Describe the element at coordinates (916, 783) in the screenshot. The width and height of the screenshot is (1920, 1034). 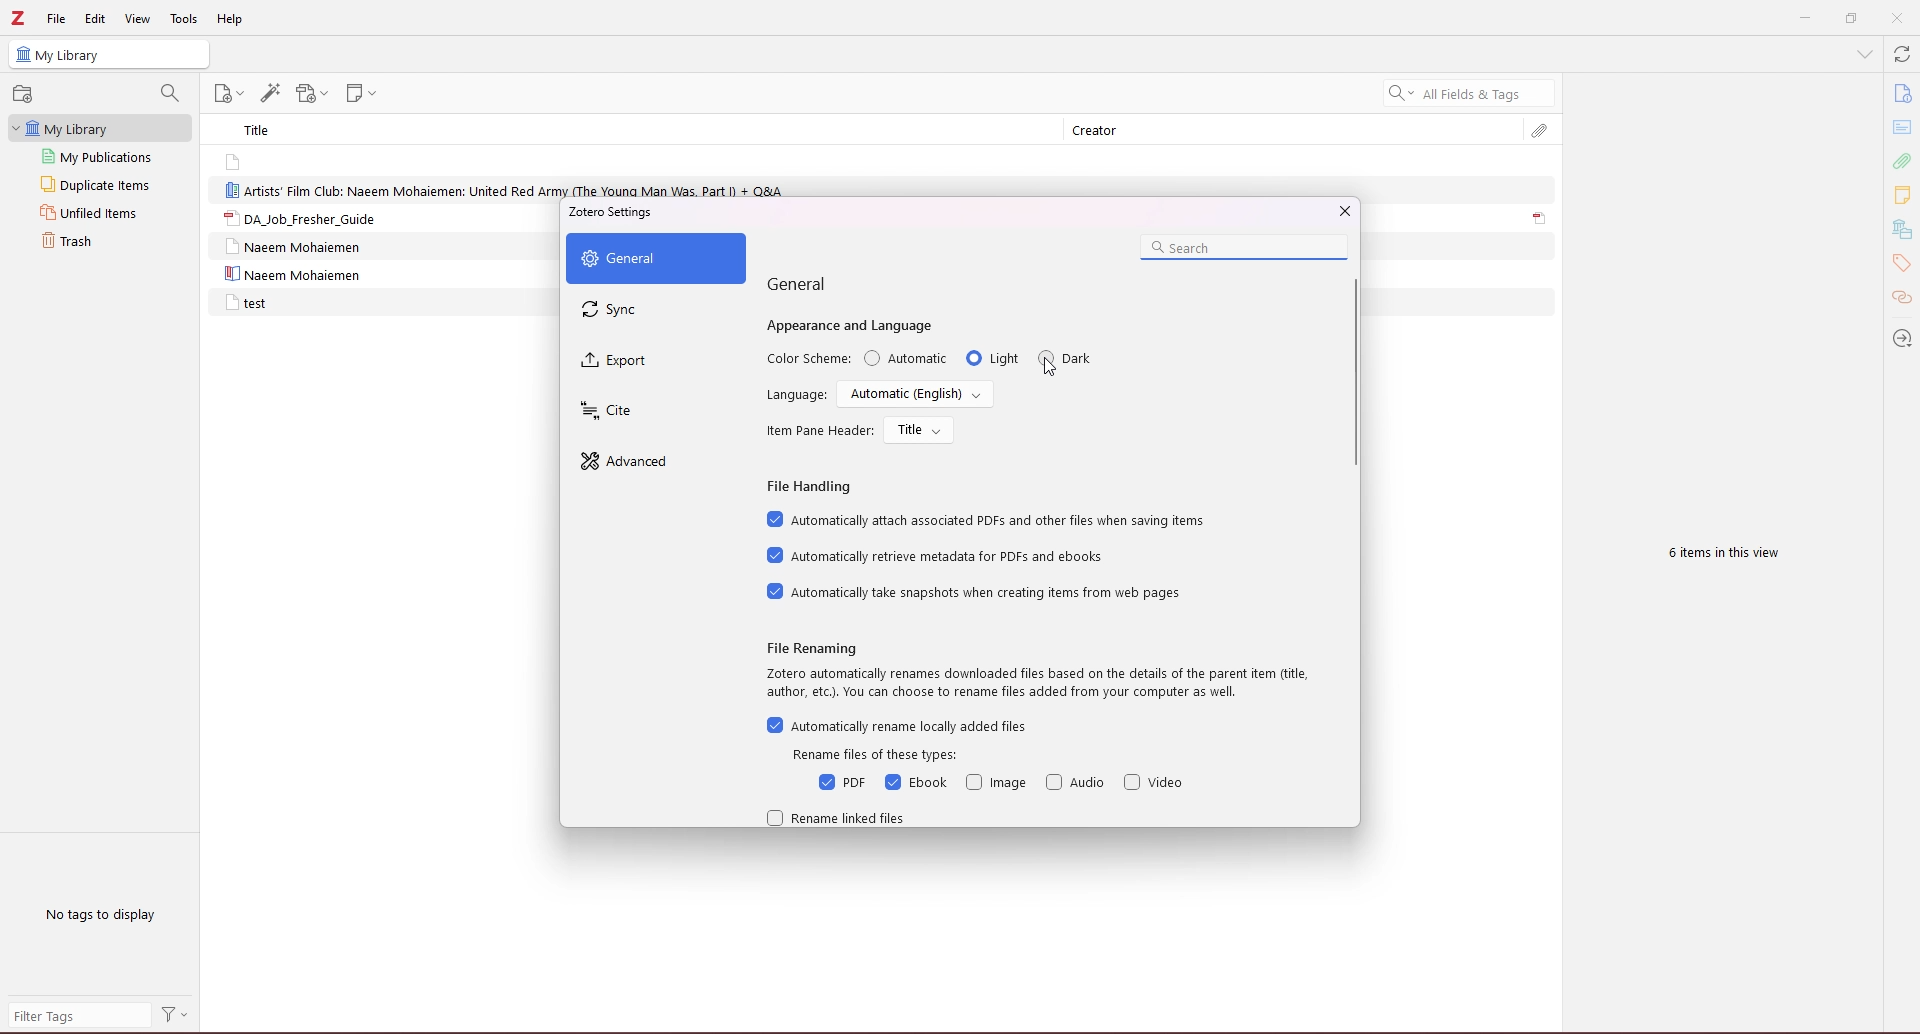
I see `ebook` at that location.